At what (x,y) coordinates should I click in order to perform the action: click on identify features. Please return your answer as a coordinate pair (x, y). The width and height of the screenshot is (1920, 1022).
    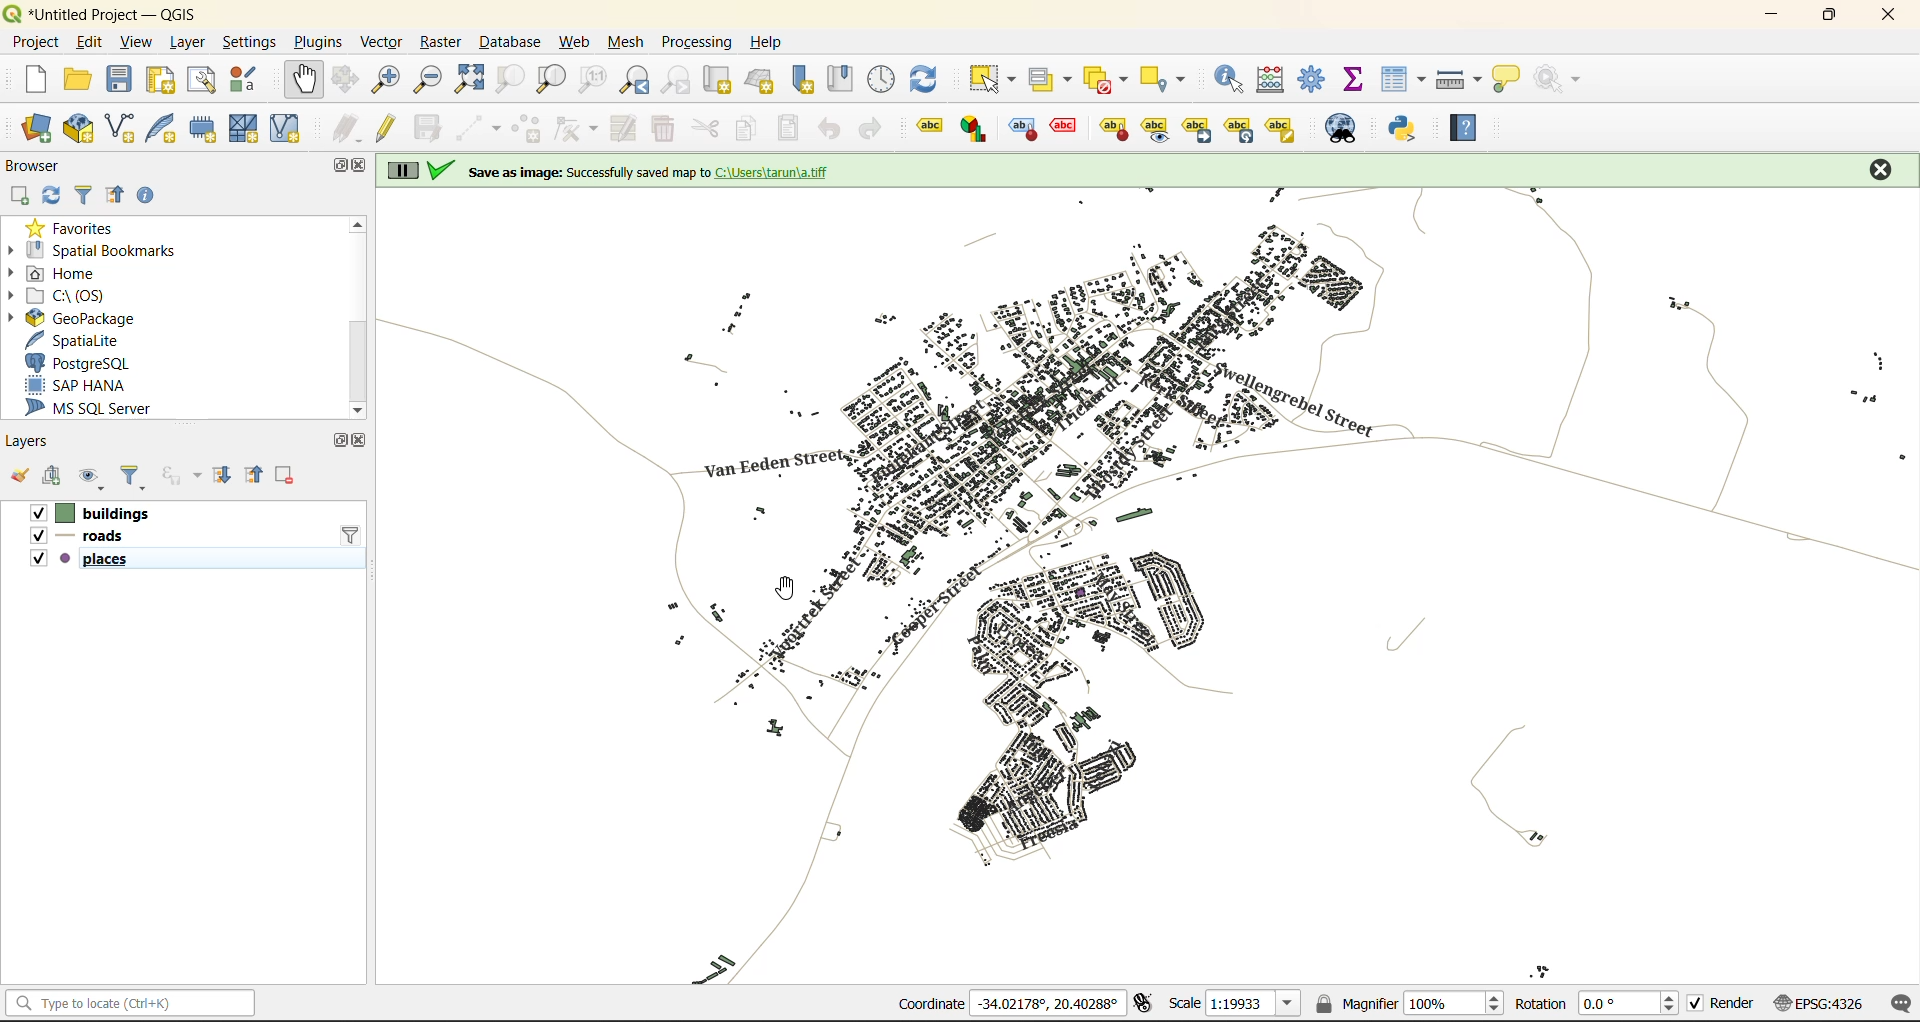
    Looking at the image, I should click on (1231, 78).